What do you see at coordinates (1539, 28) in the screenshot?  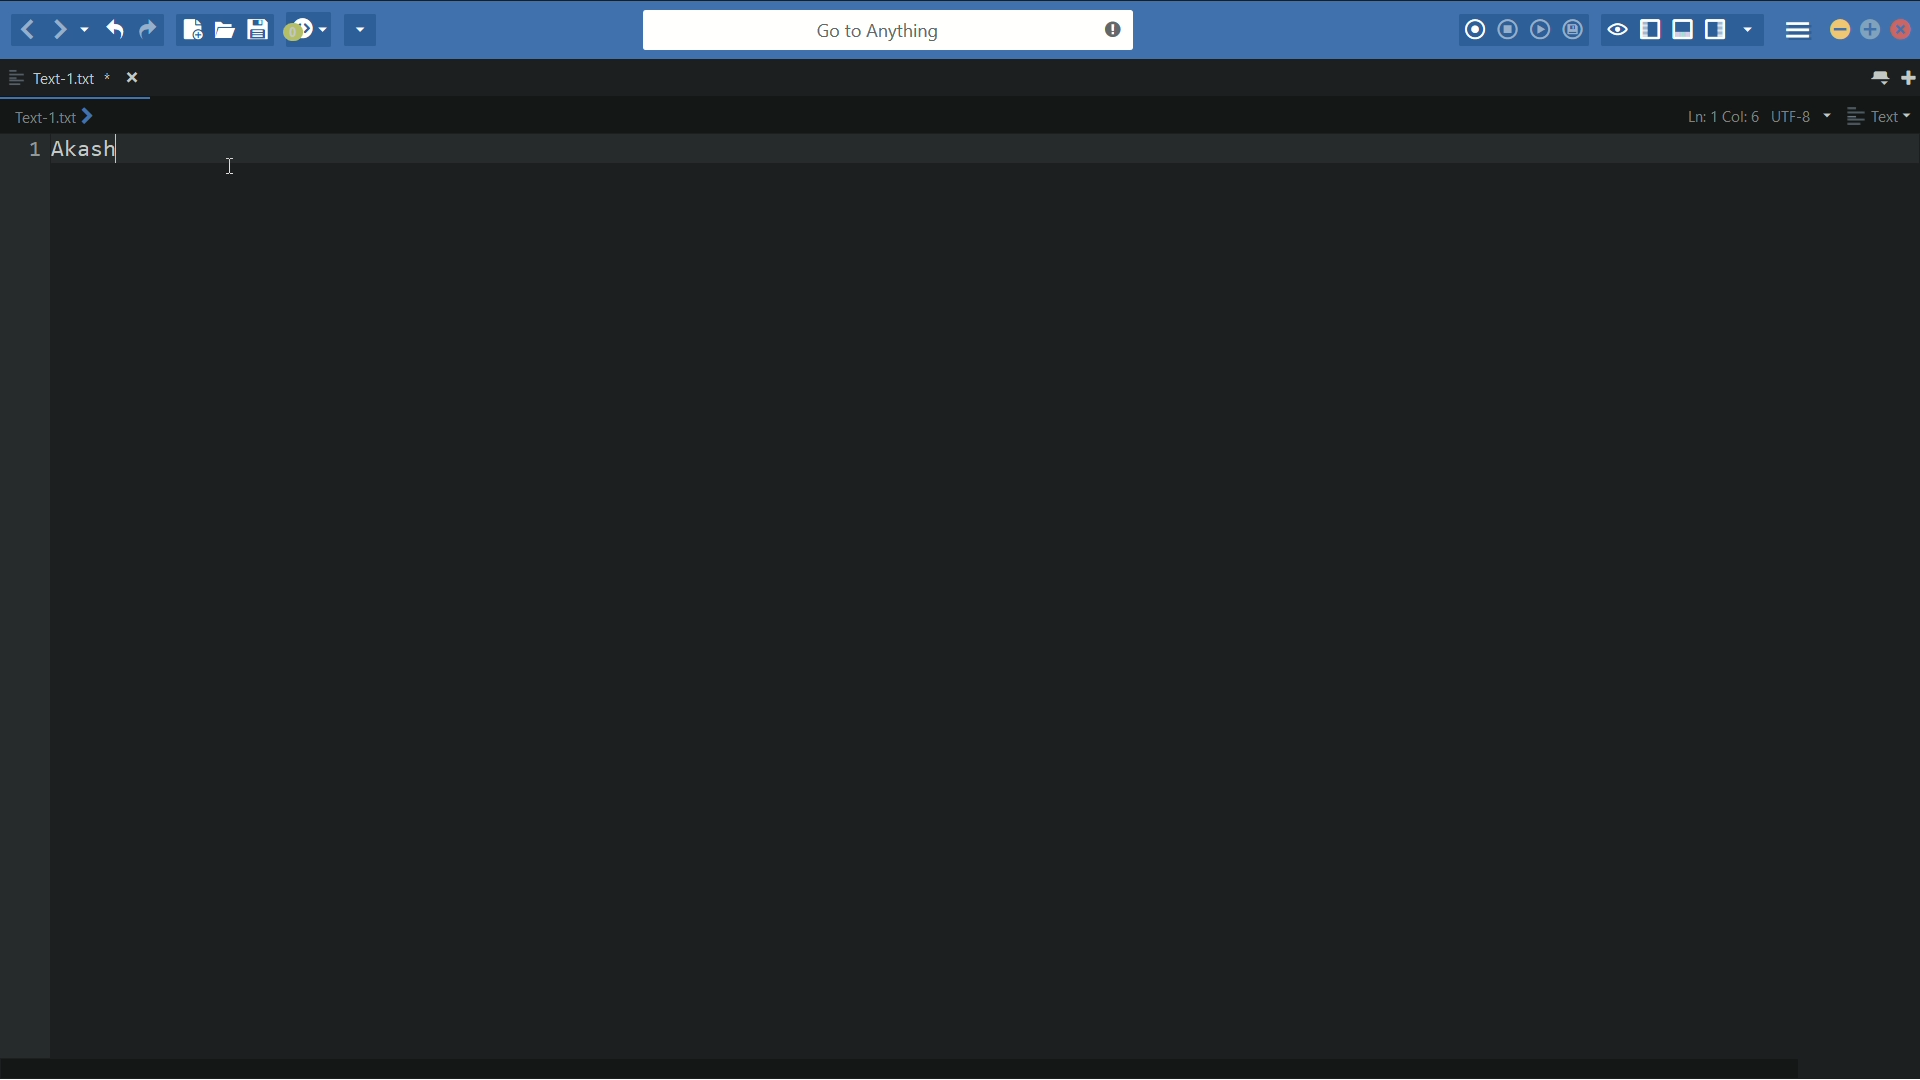 I see `play the last macro` at bounding box center [1539, 28].